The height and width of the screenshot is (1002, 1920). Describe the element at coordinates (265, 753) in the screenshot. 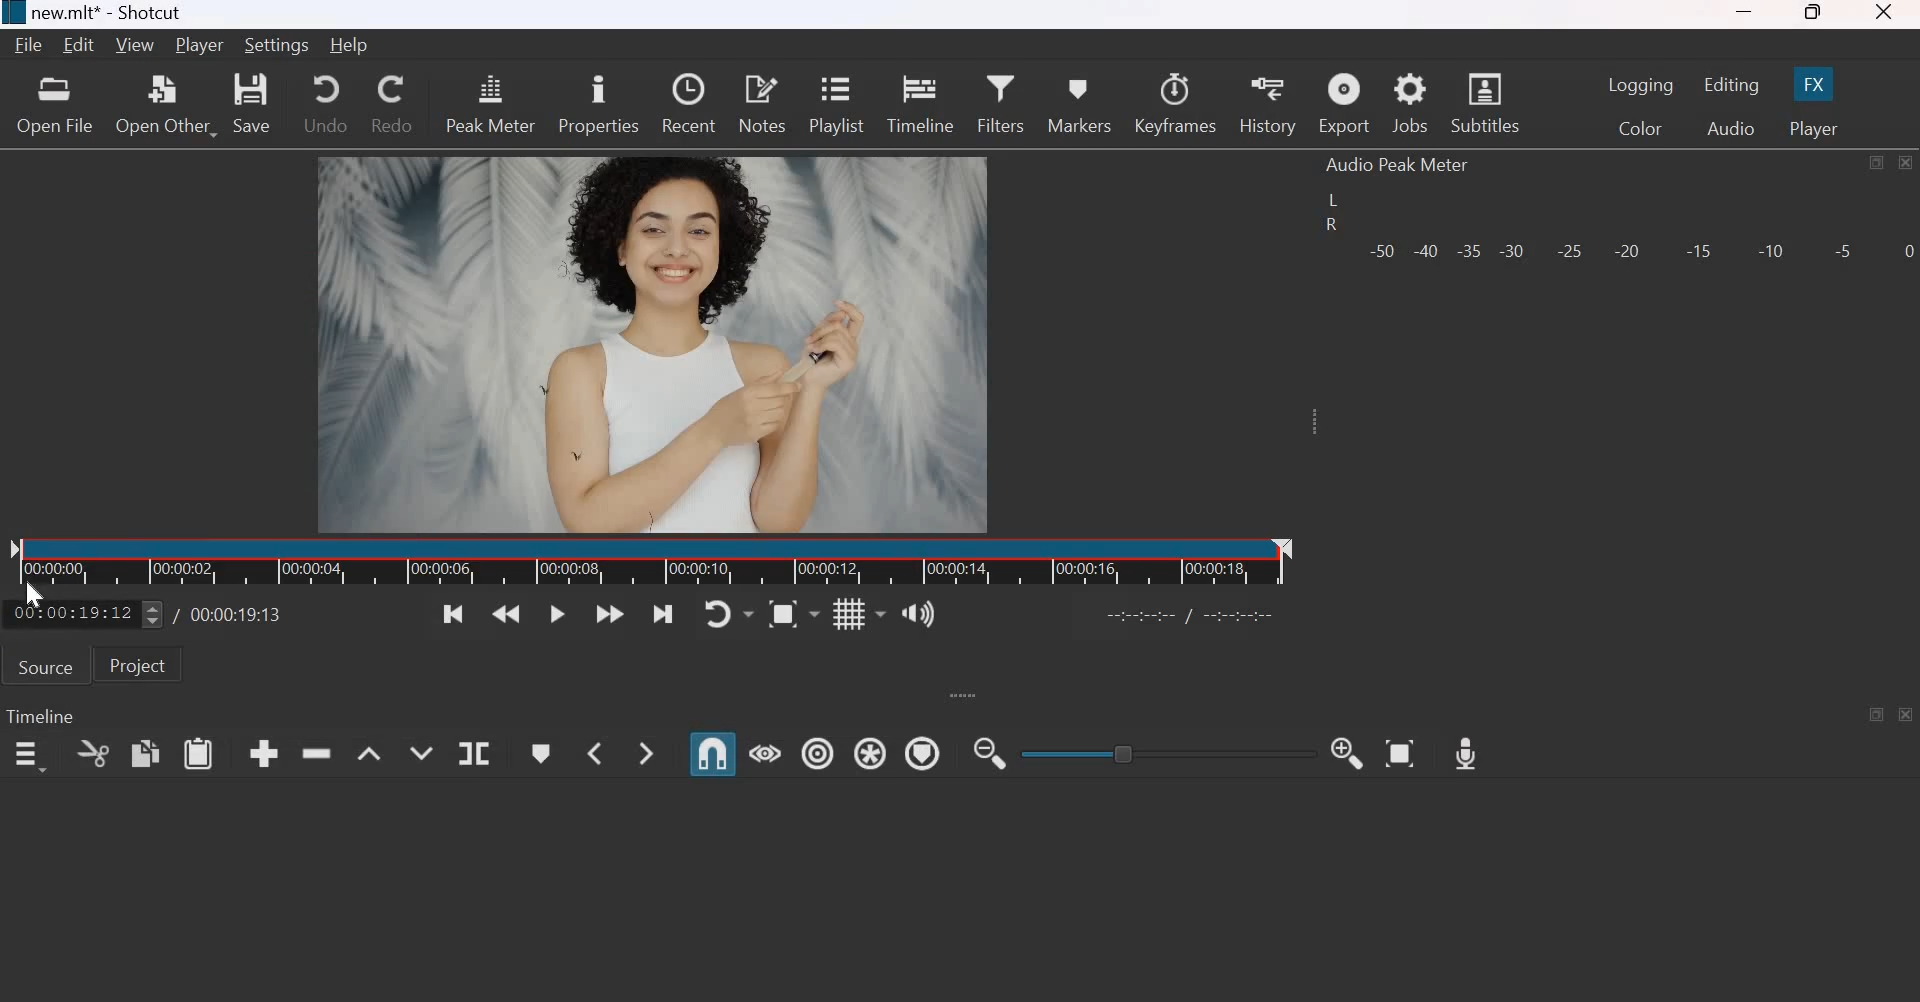

I see `append` at that location.